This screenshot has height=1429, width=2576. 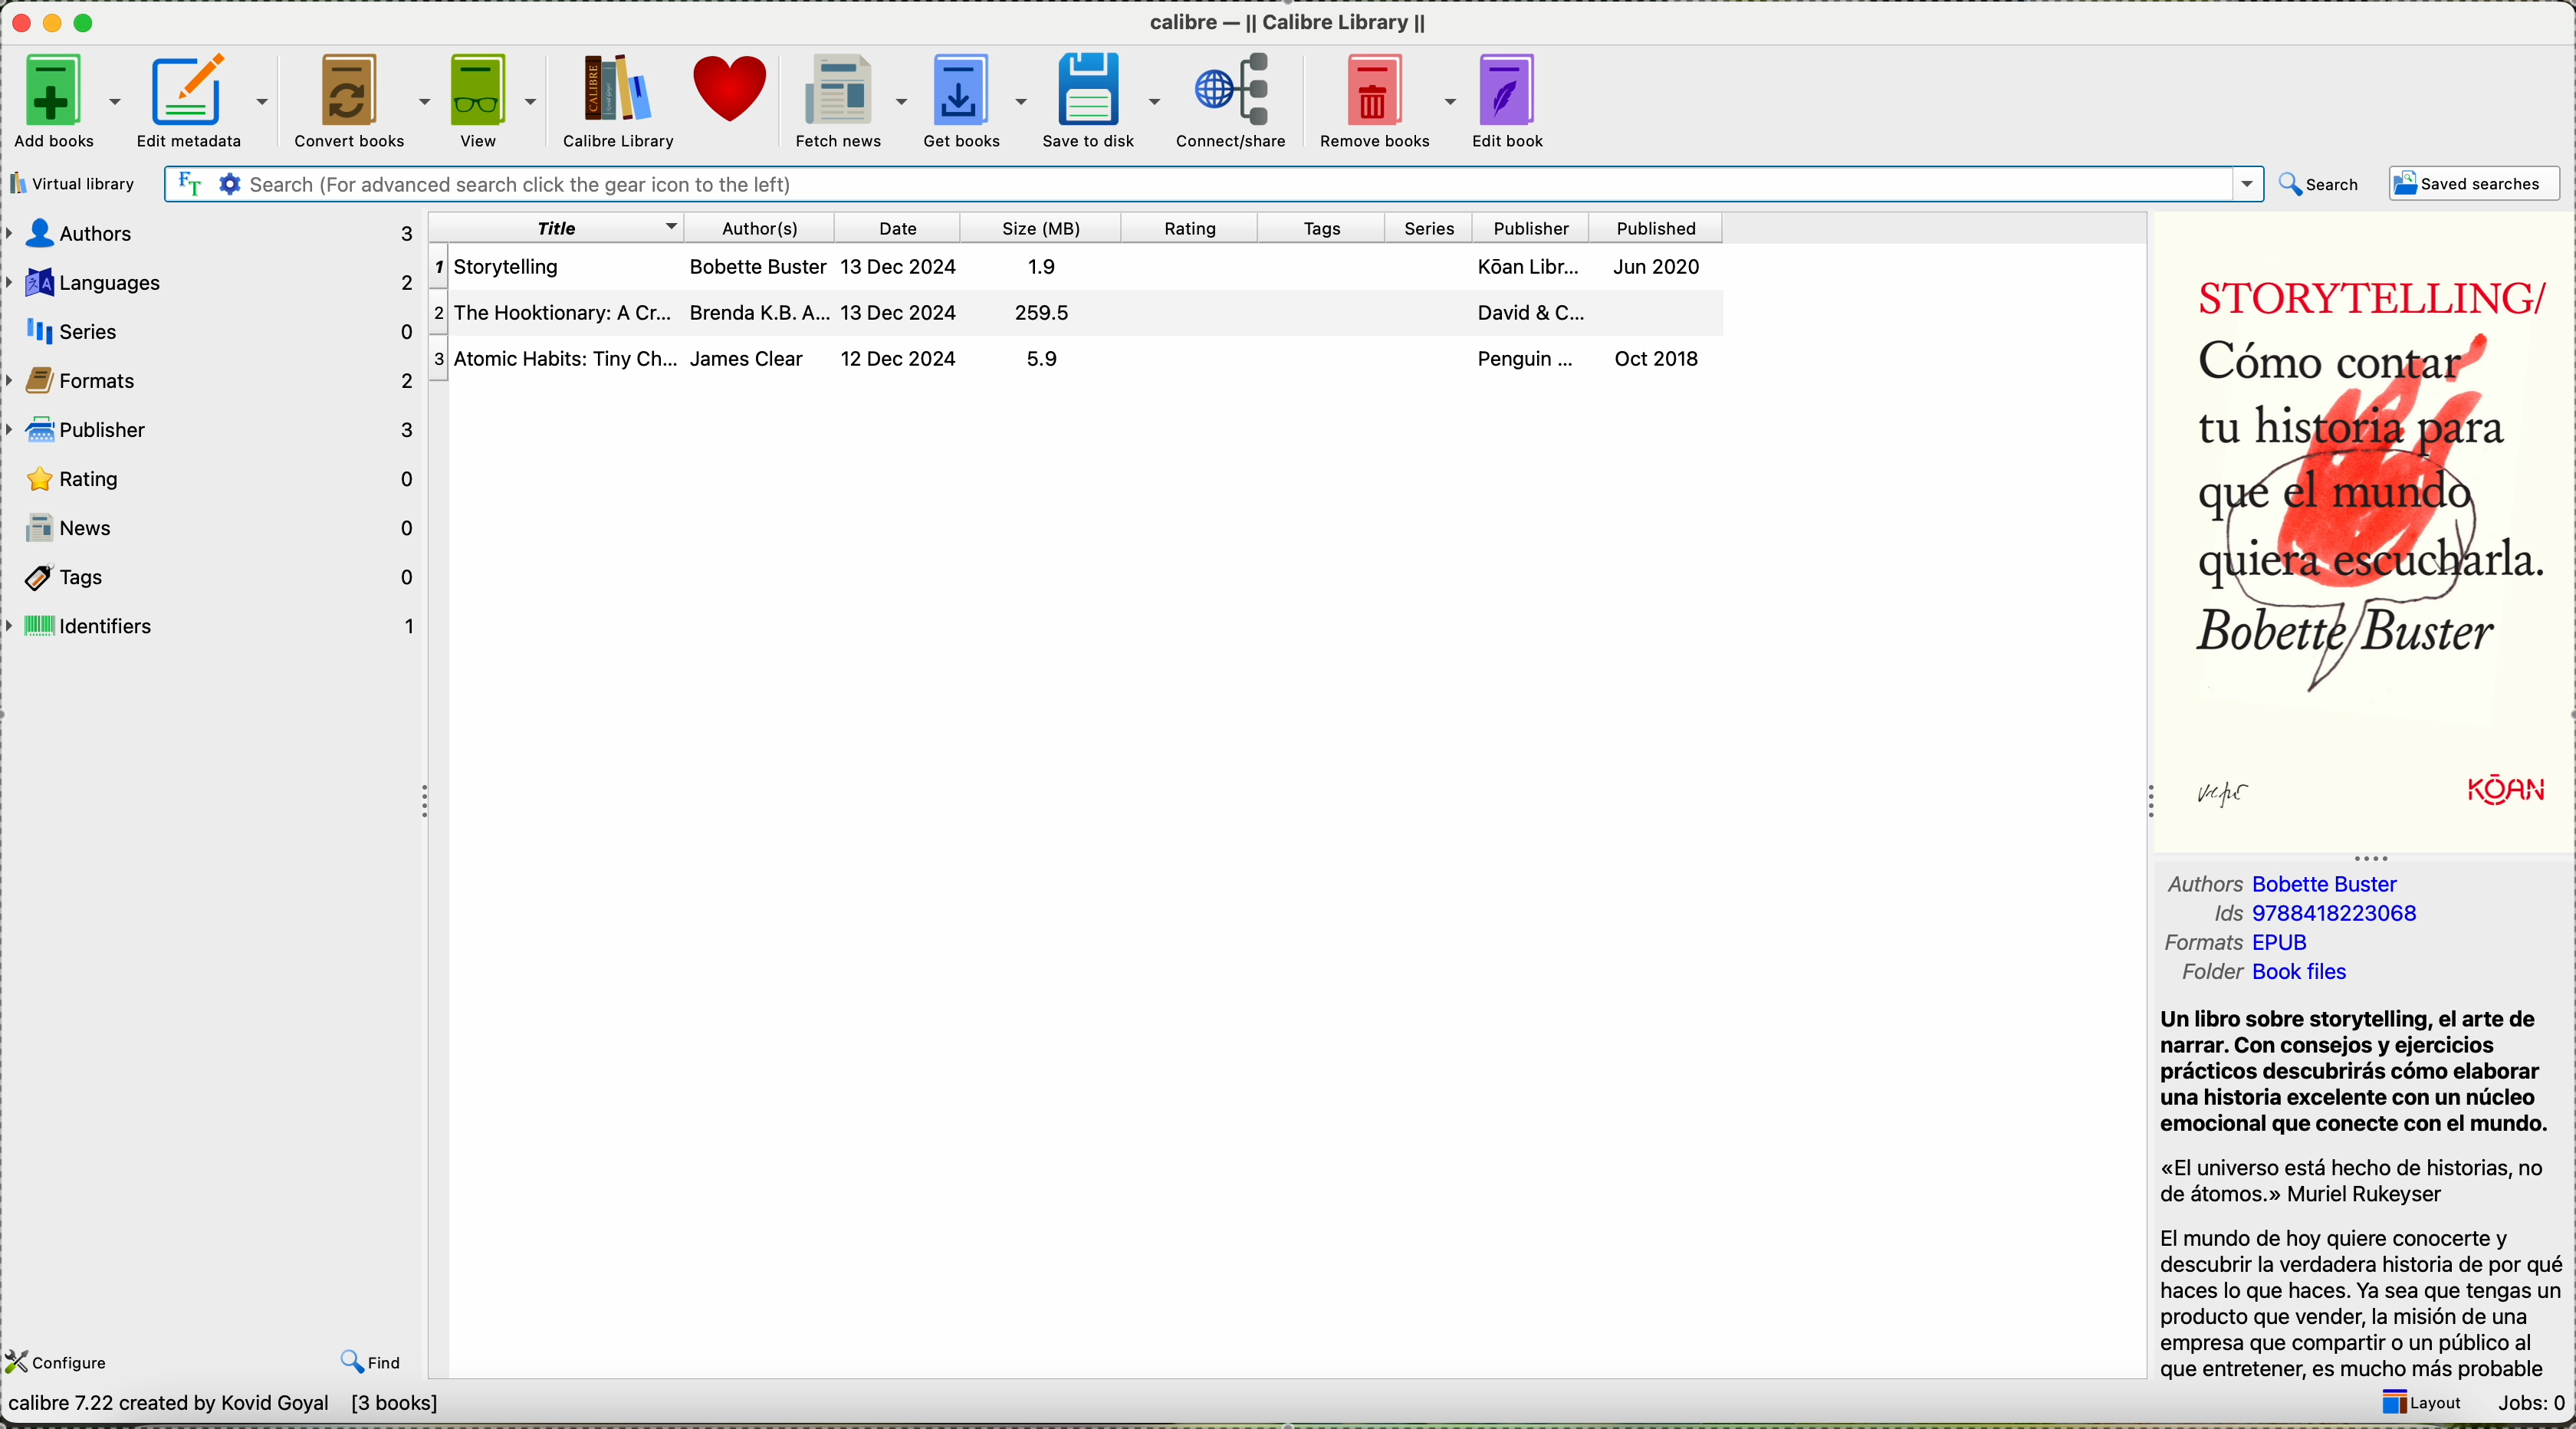 I want to click on Book Files, so click(x=2303, y=975).